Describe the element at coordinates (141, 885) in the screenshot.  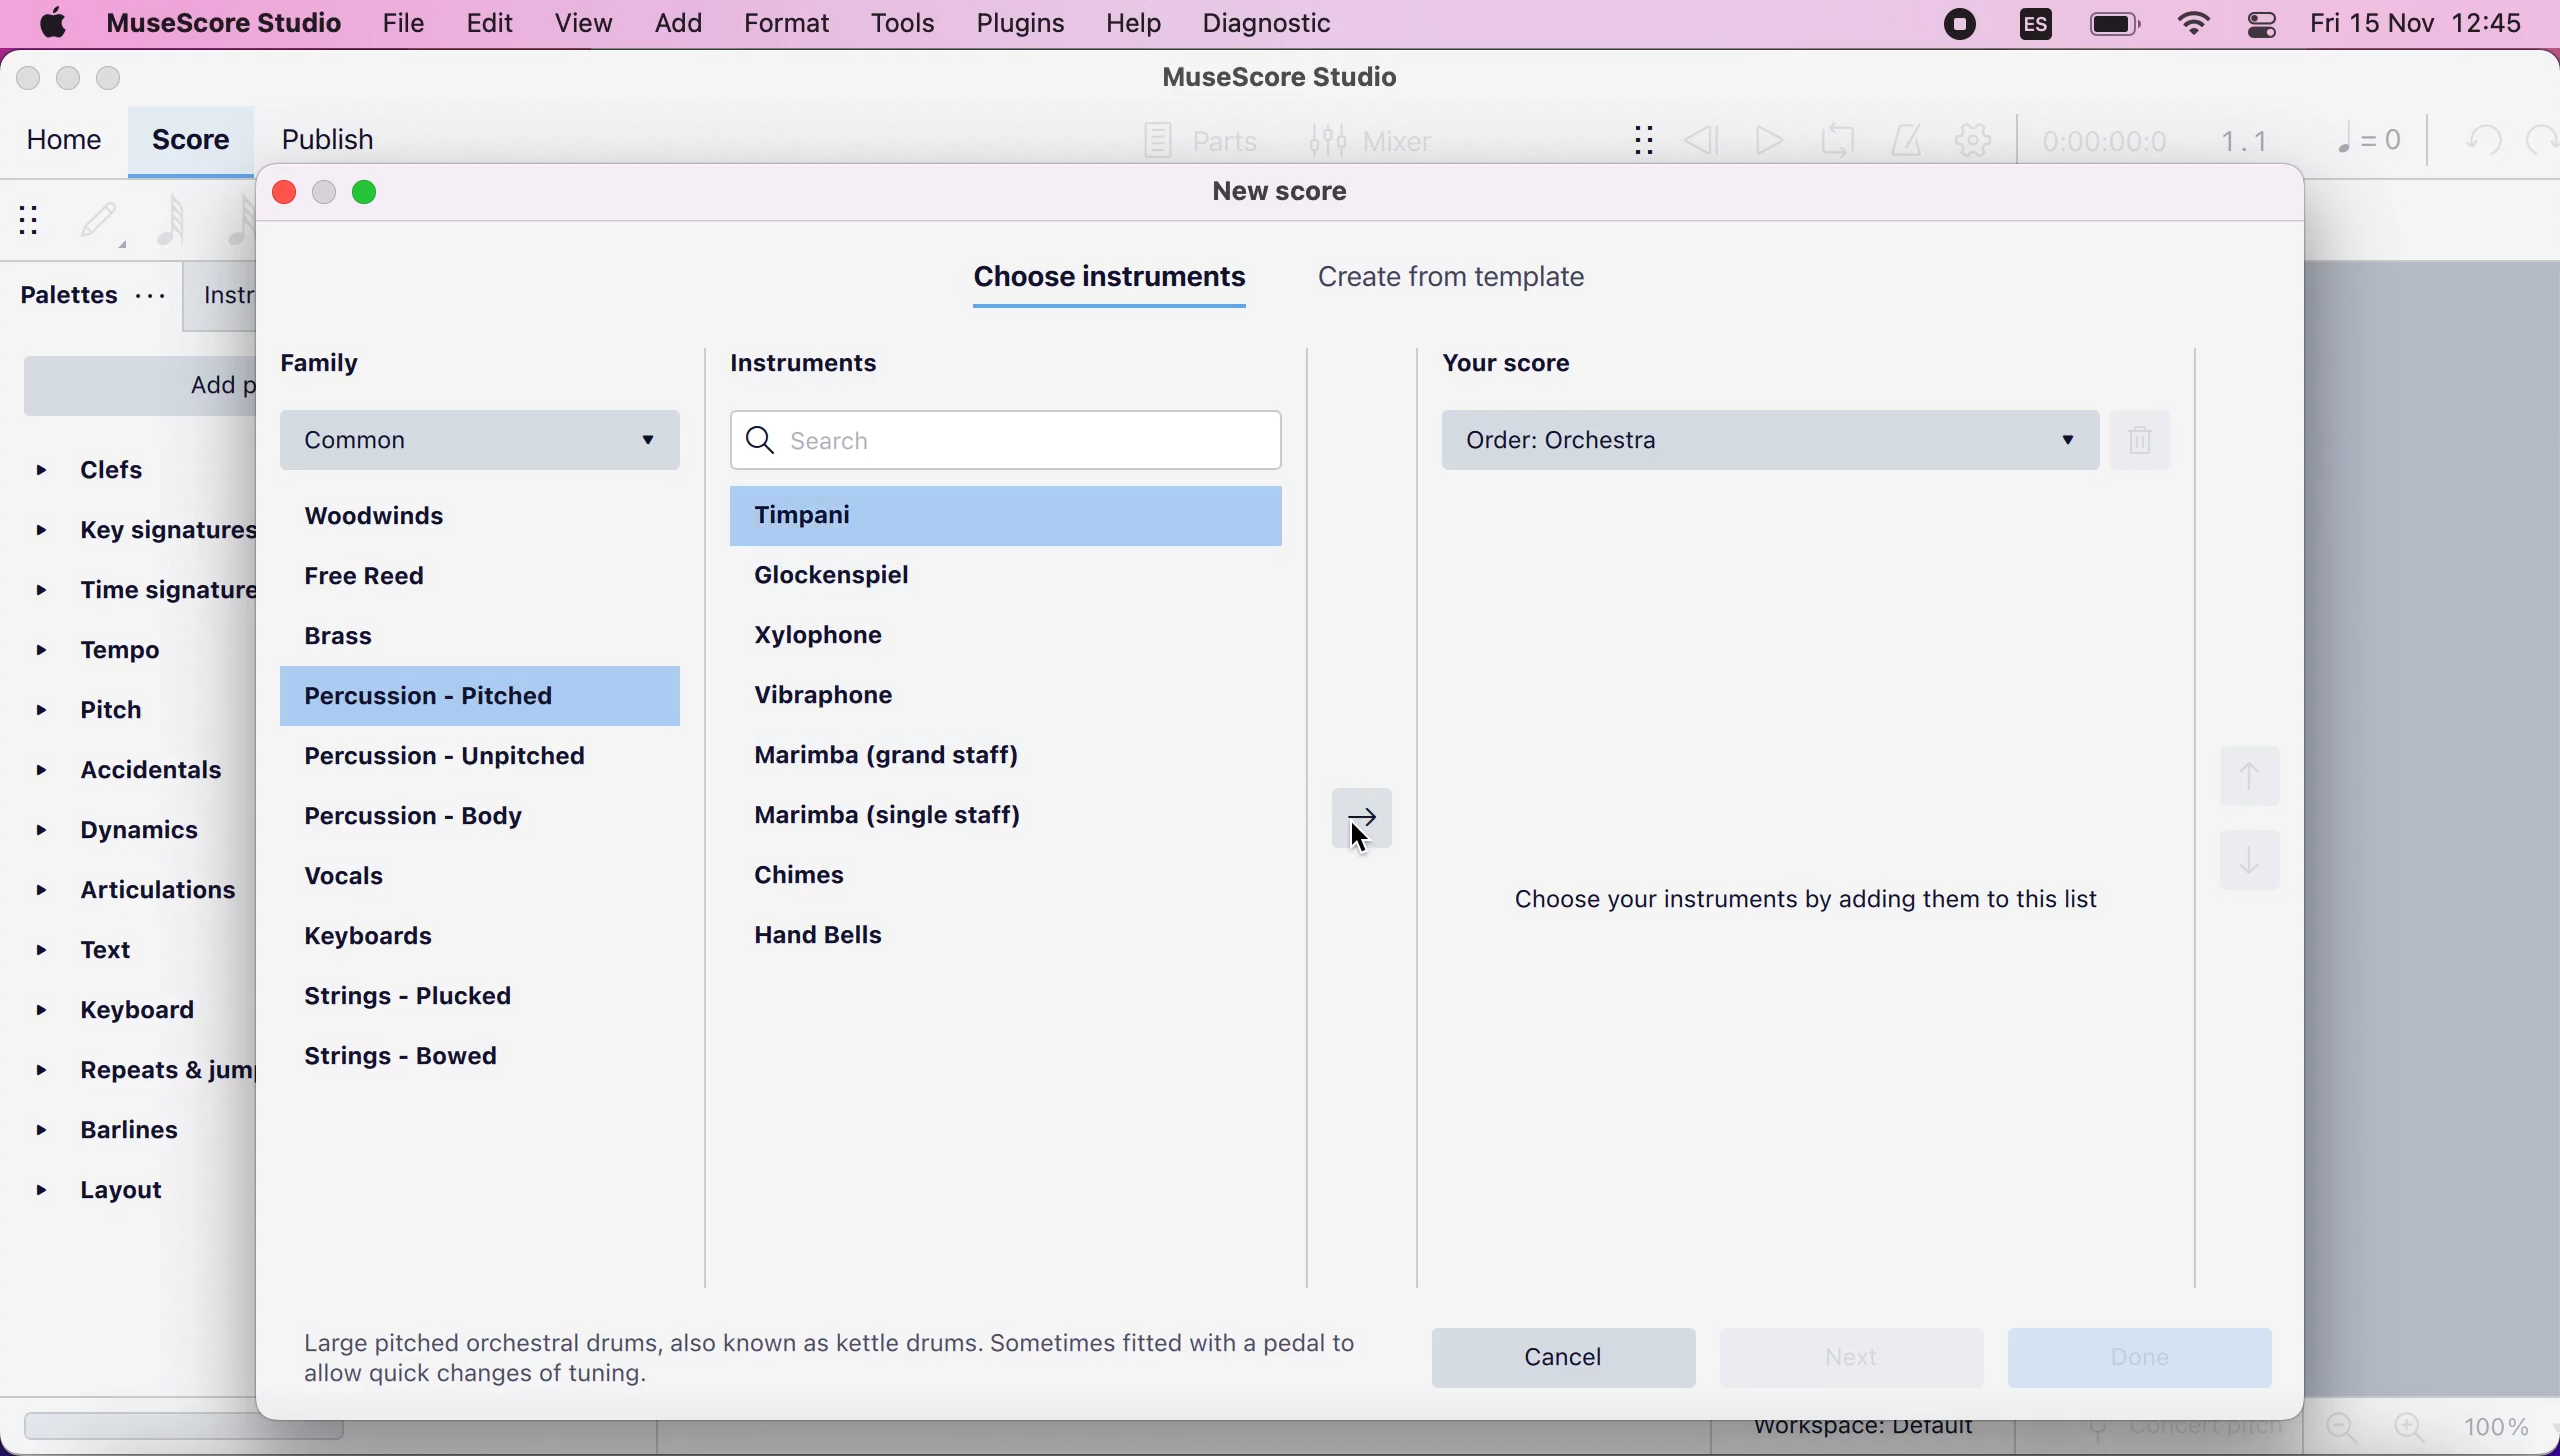
I see `articulations` at that location.